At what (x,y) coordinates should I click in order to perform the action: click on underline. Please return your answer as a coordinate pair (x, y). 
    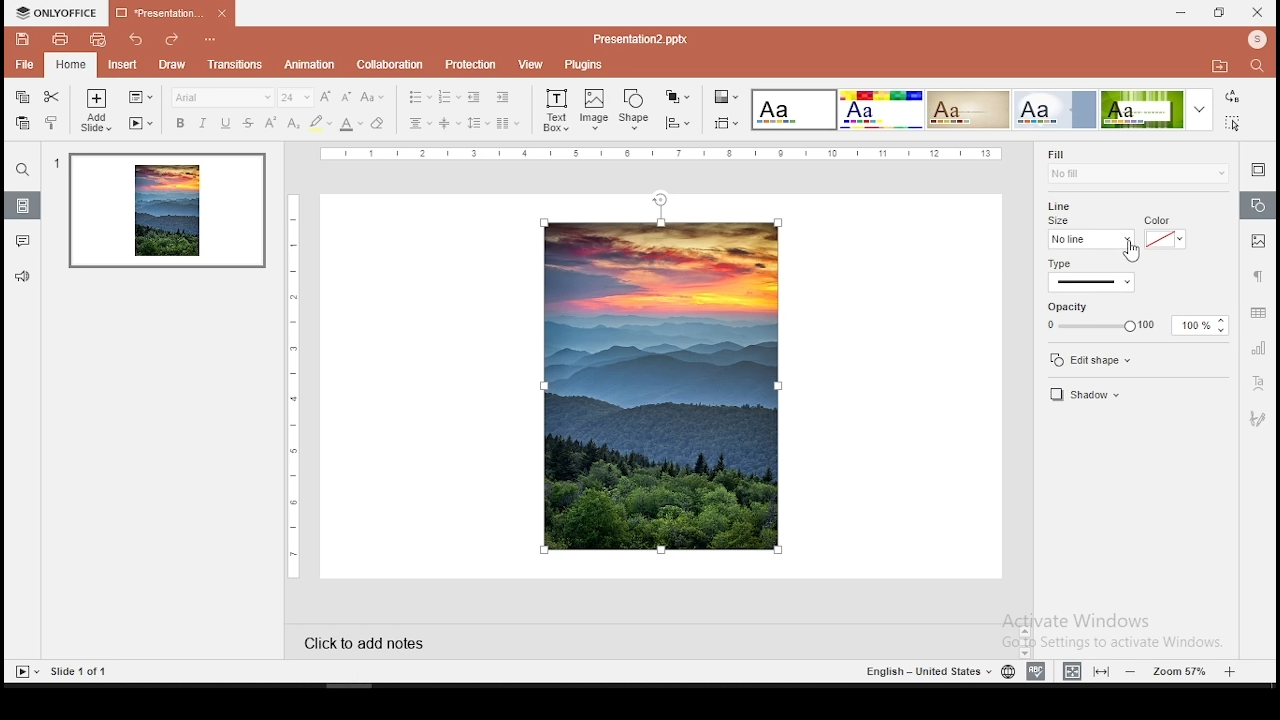
    Looking at the image, I should click on (225, 123).